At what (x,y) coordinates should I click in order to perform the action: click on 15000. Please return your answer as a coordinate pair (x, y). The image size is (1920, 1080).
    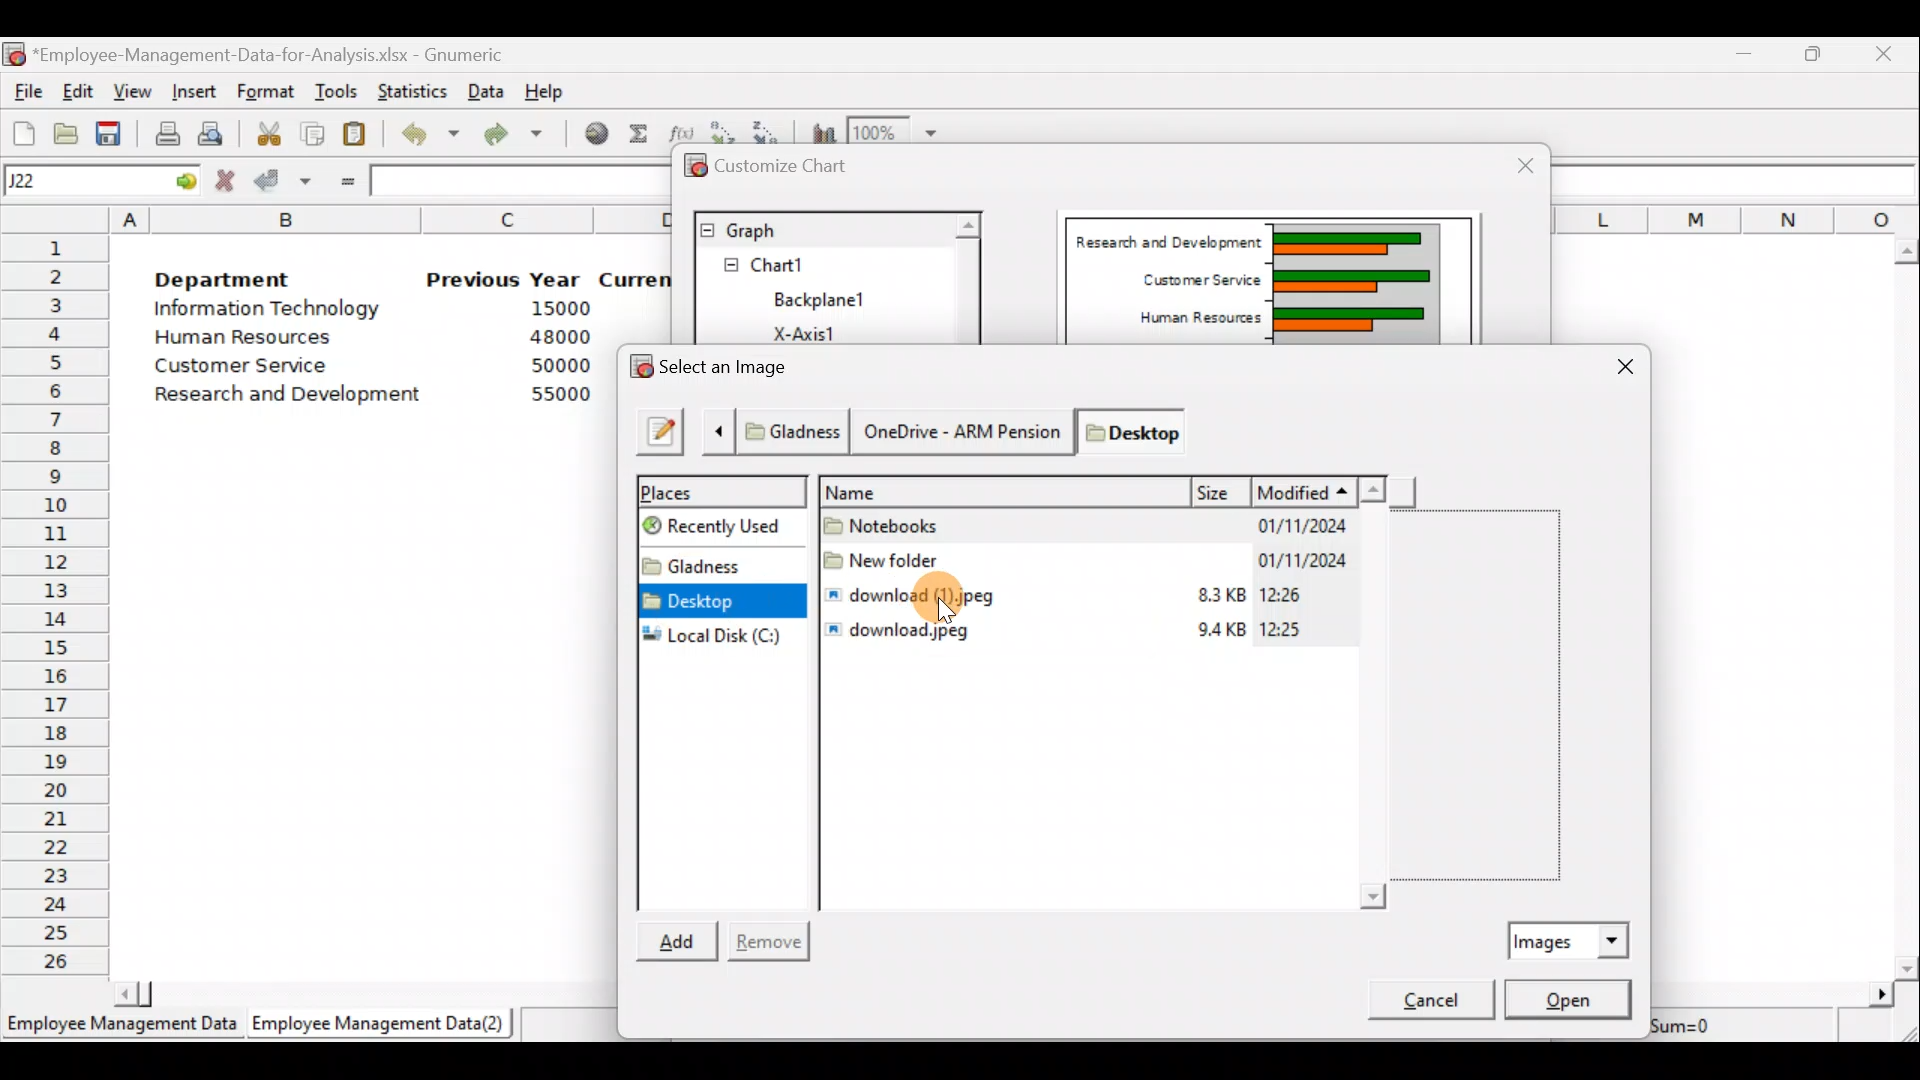
    Looking at the image, I should click on (554, 312).